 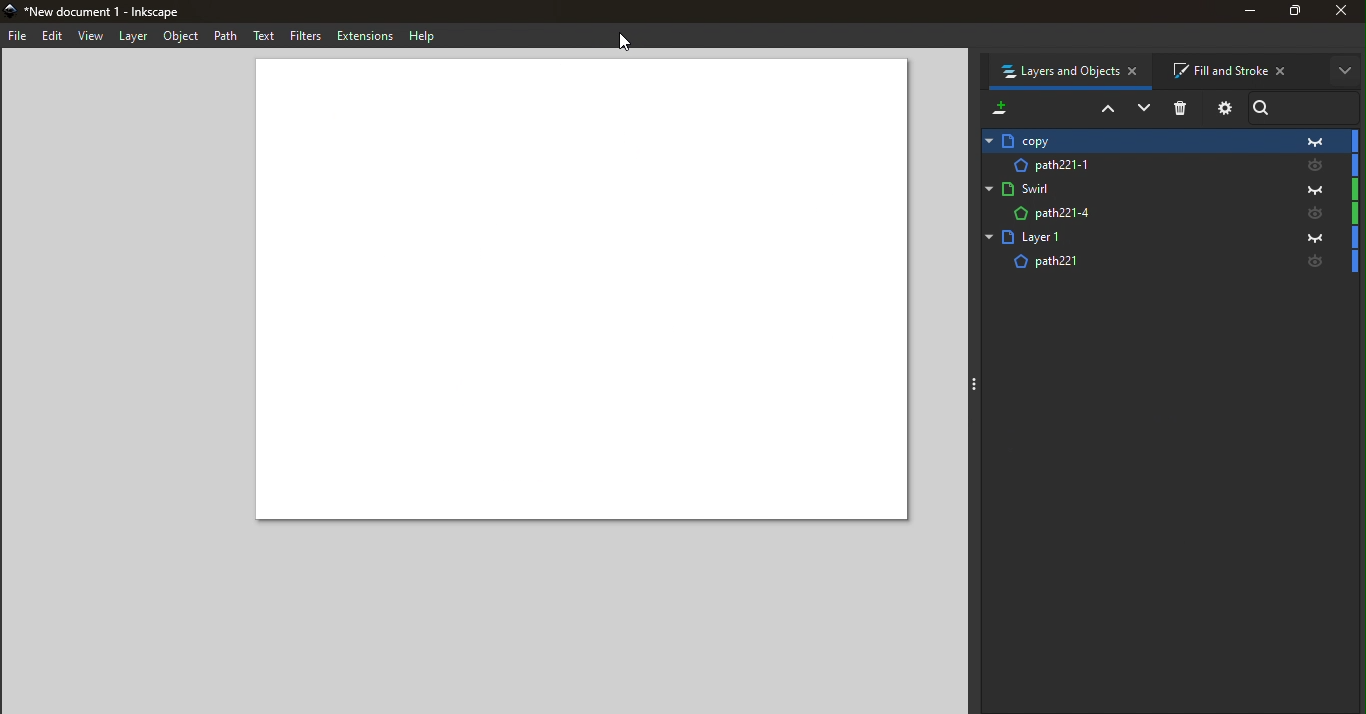 I want to click on three dots, so click(x=977, y=388).